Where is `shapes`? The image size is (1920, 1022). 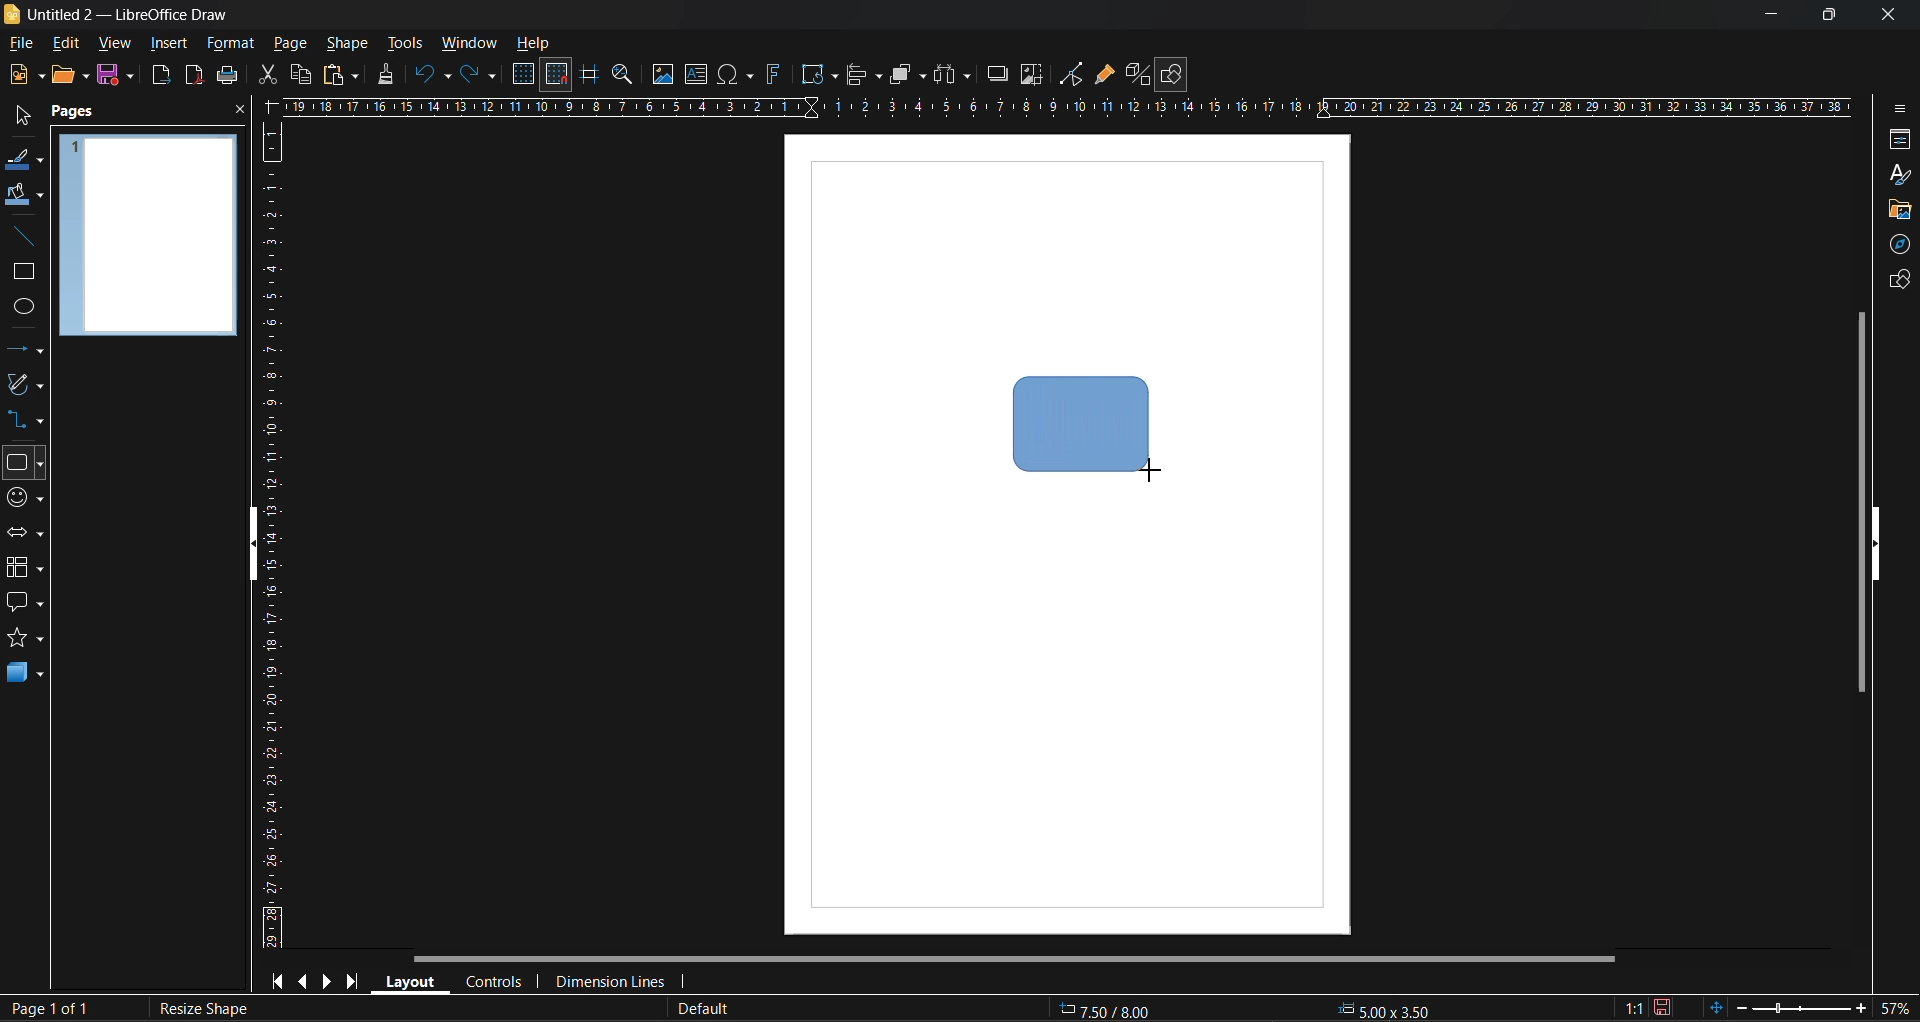
shapes is located at coordinates (1897, 279).